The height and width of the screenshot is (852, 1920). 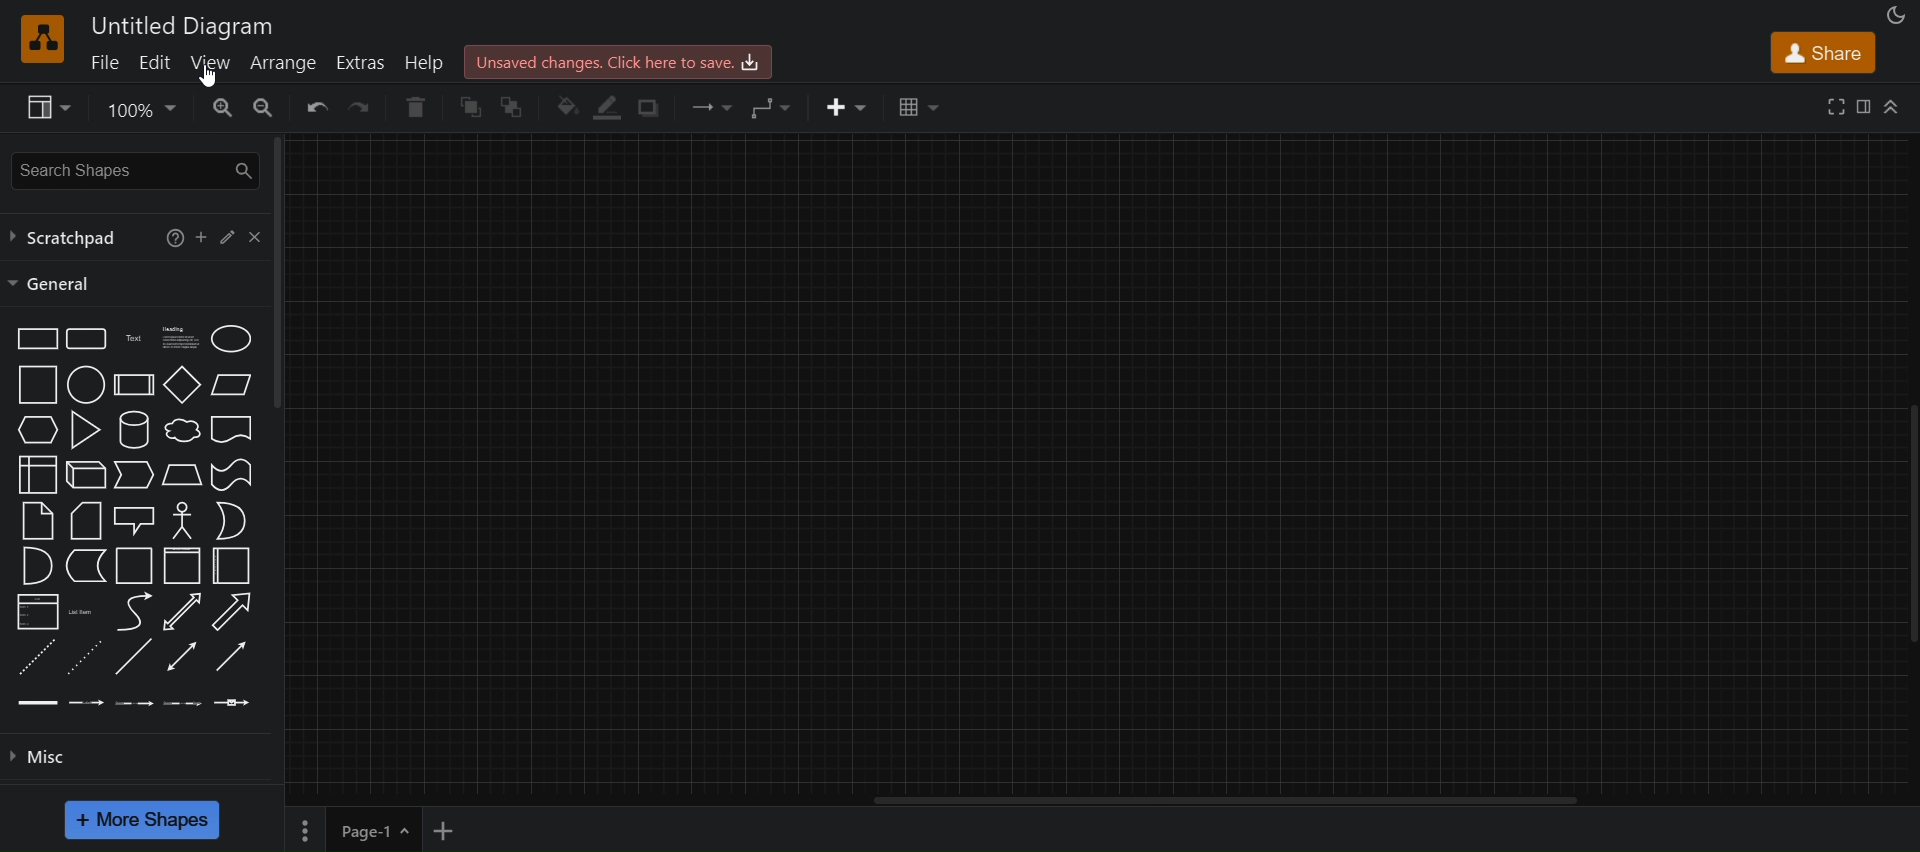 What do you see at coordinates (175, 239) in the screenshot?
I see `help` at bounding box center [175, 239].